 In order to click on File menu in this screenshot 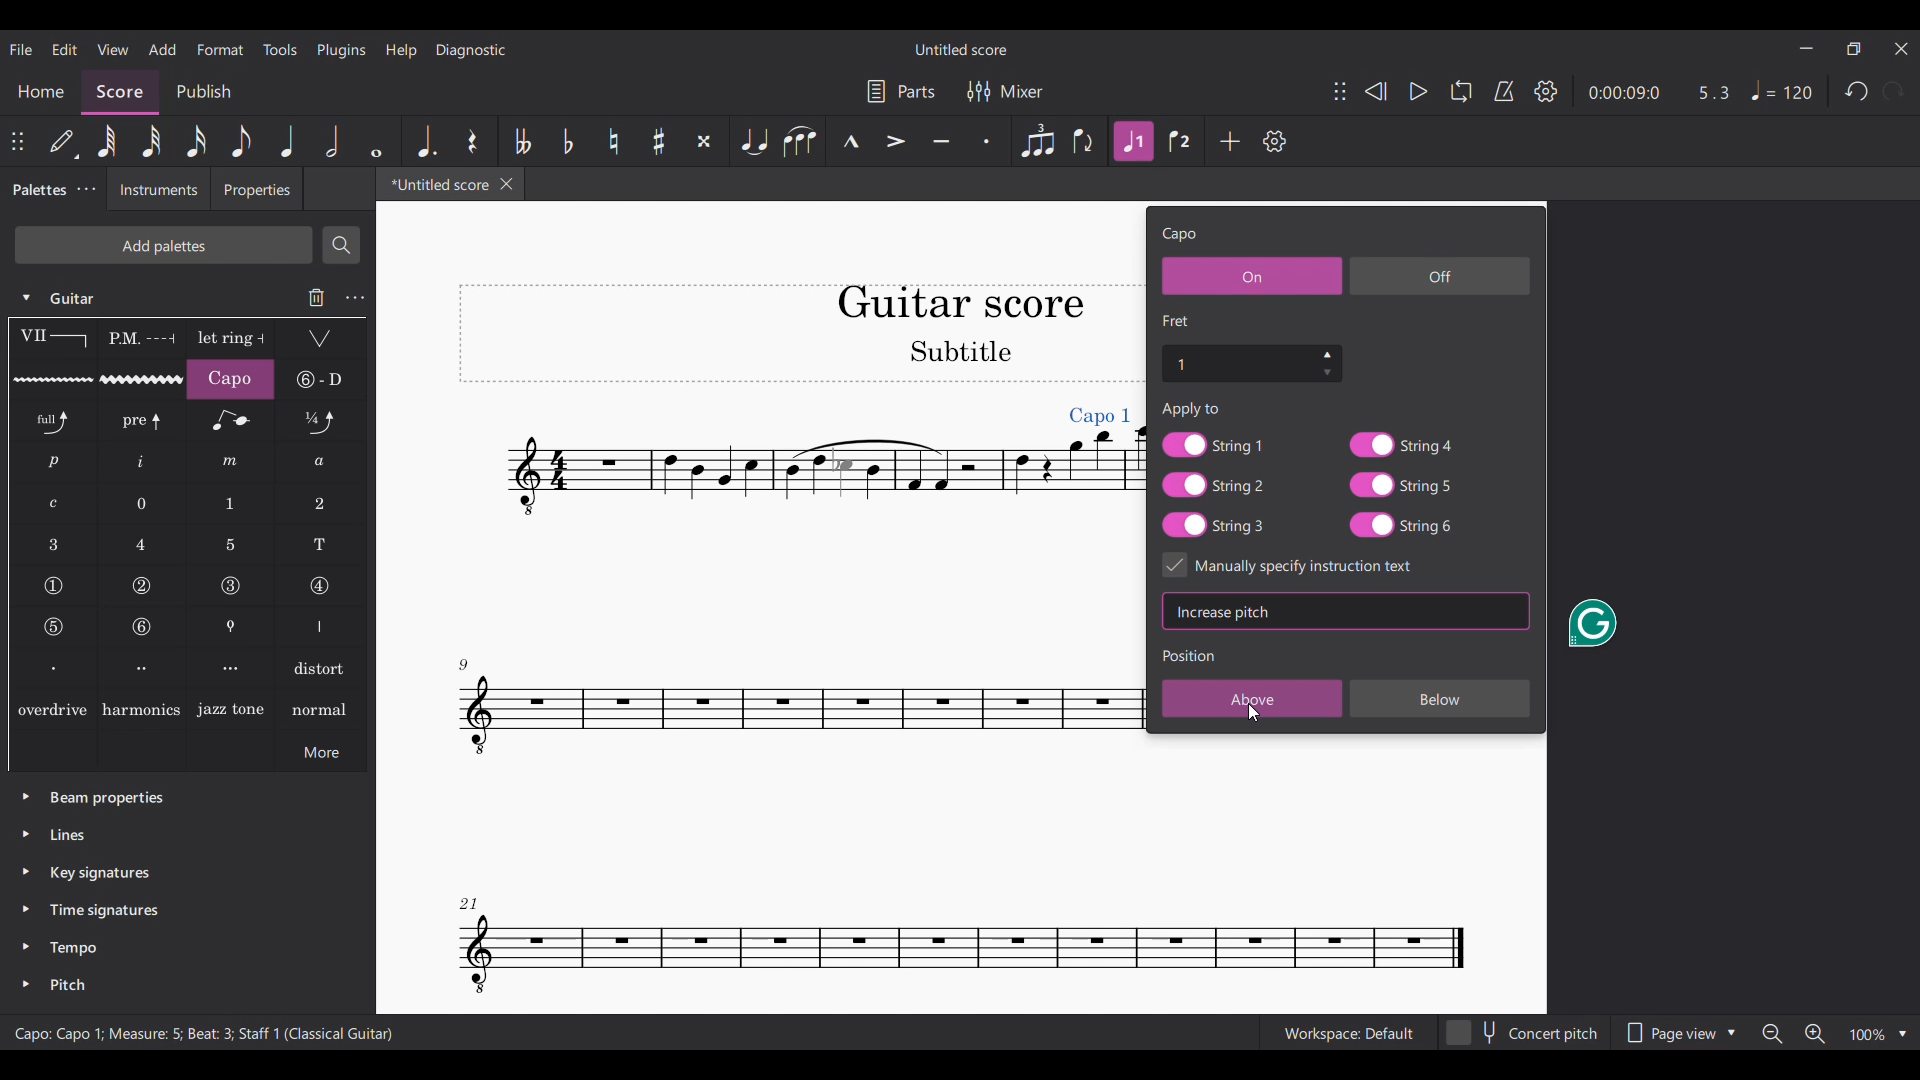, I will do `click(22, 49)`.